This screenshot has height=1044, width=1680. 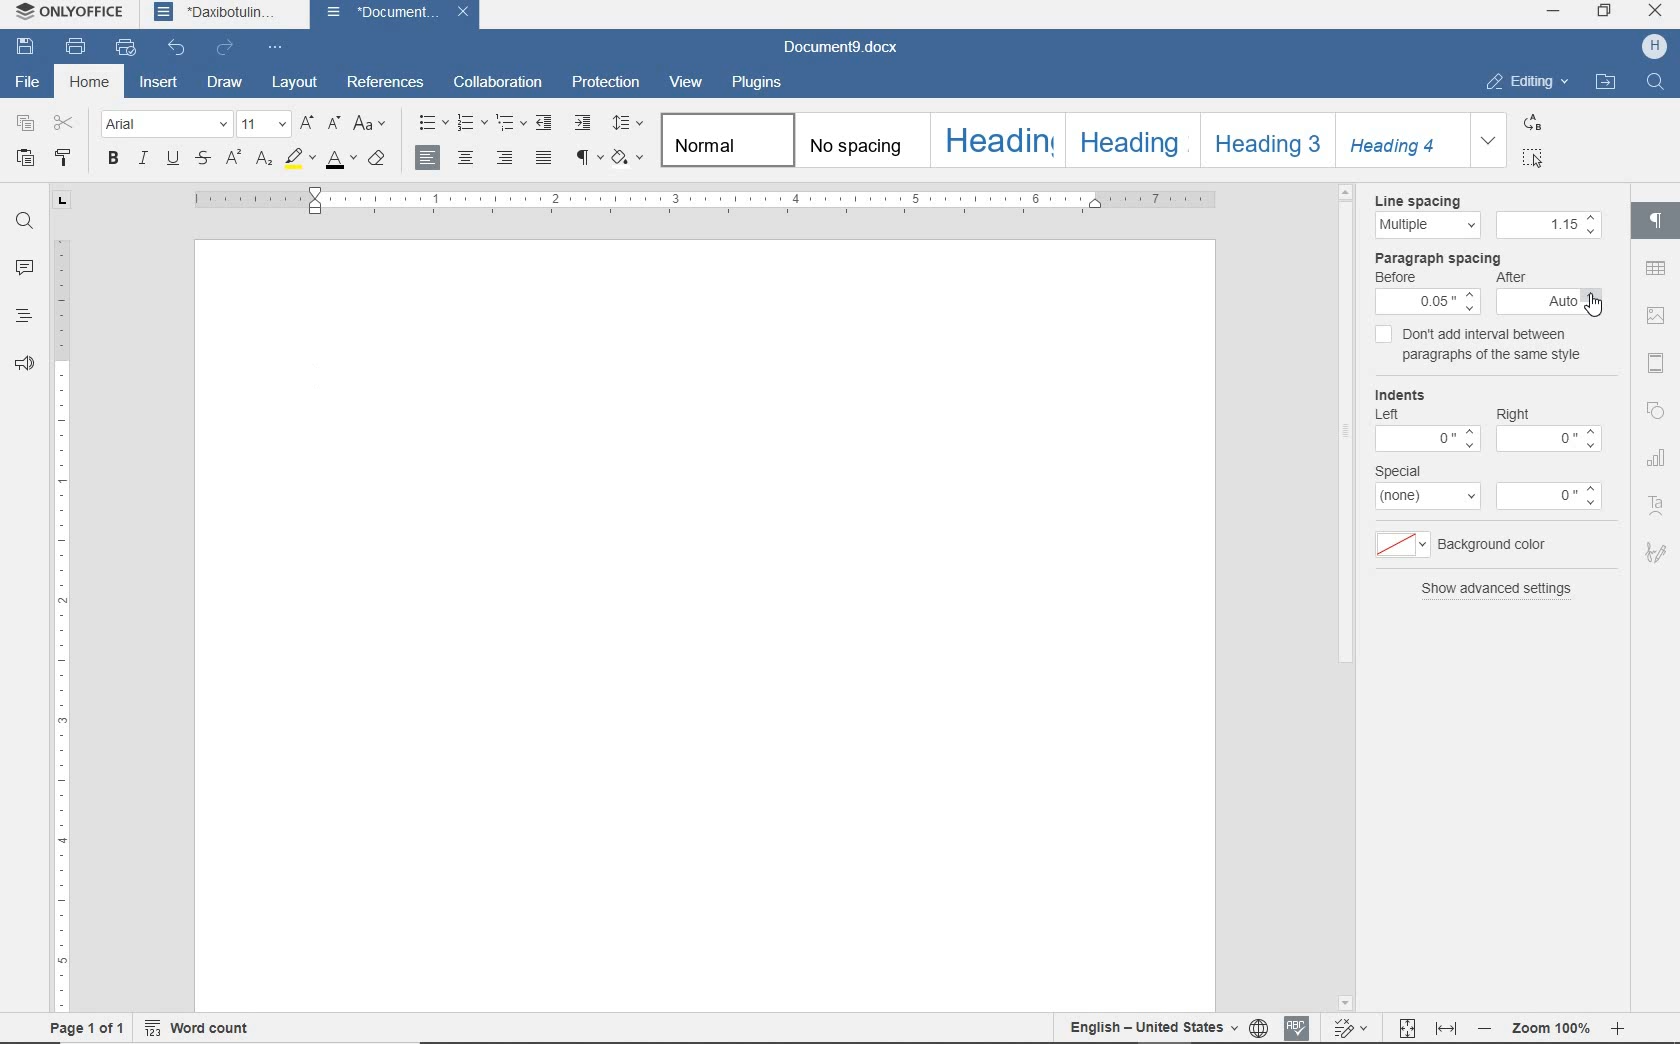 What do you see at coordinates (505, 158) in the screenshot?
I see `align left` at bounding box center [505, 158].